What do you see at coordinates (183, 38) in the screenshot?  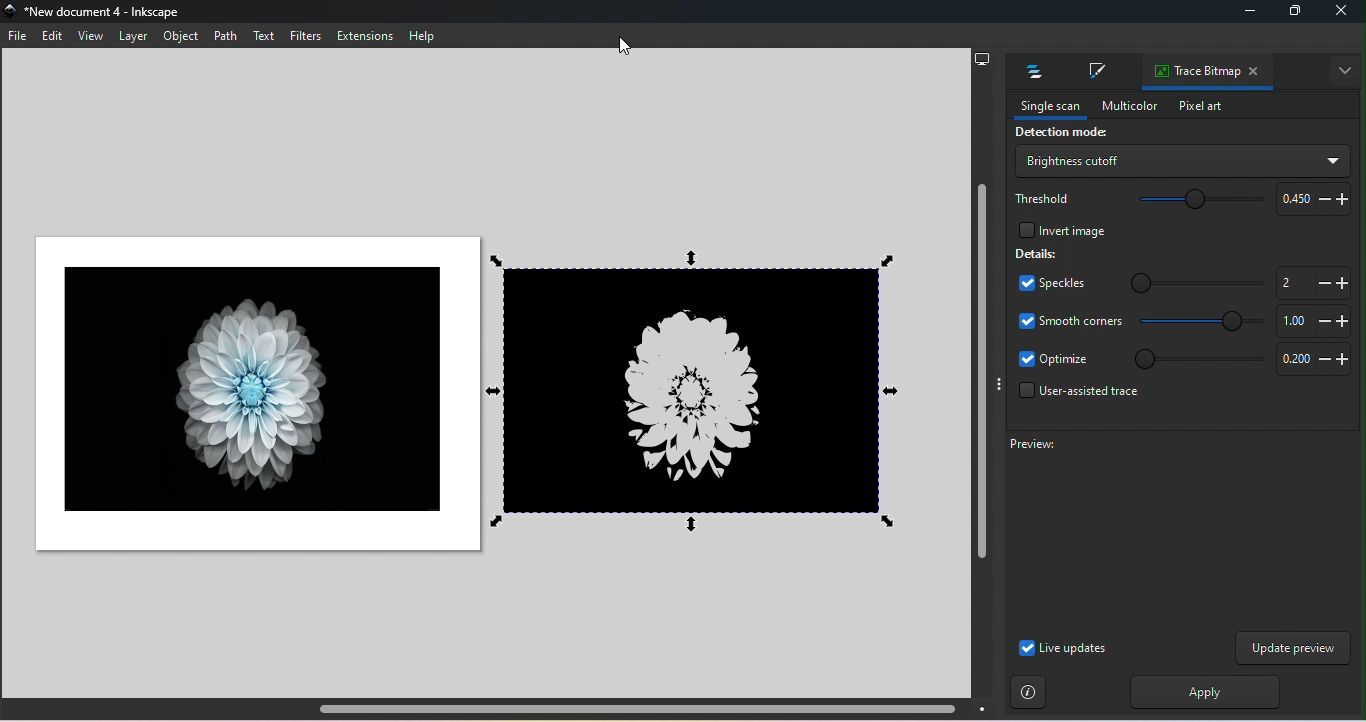 I see `Object` at bounding box center [183, 38].